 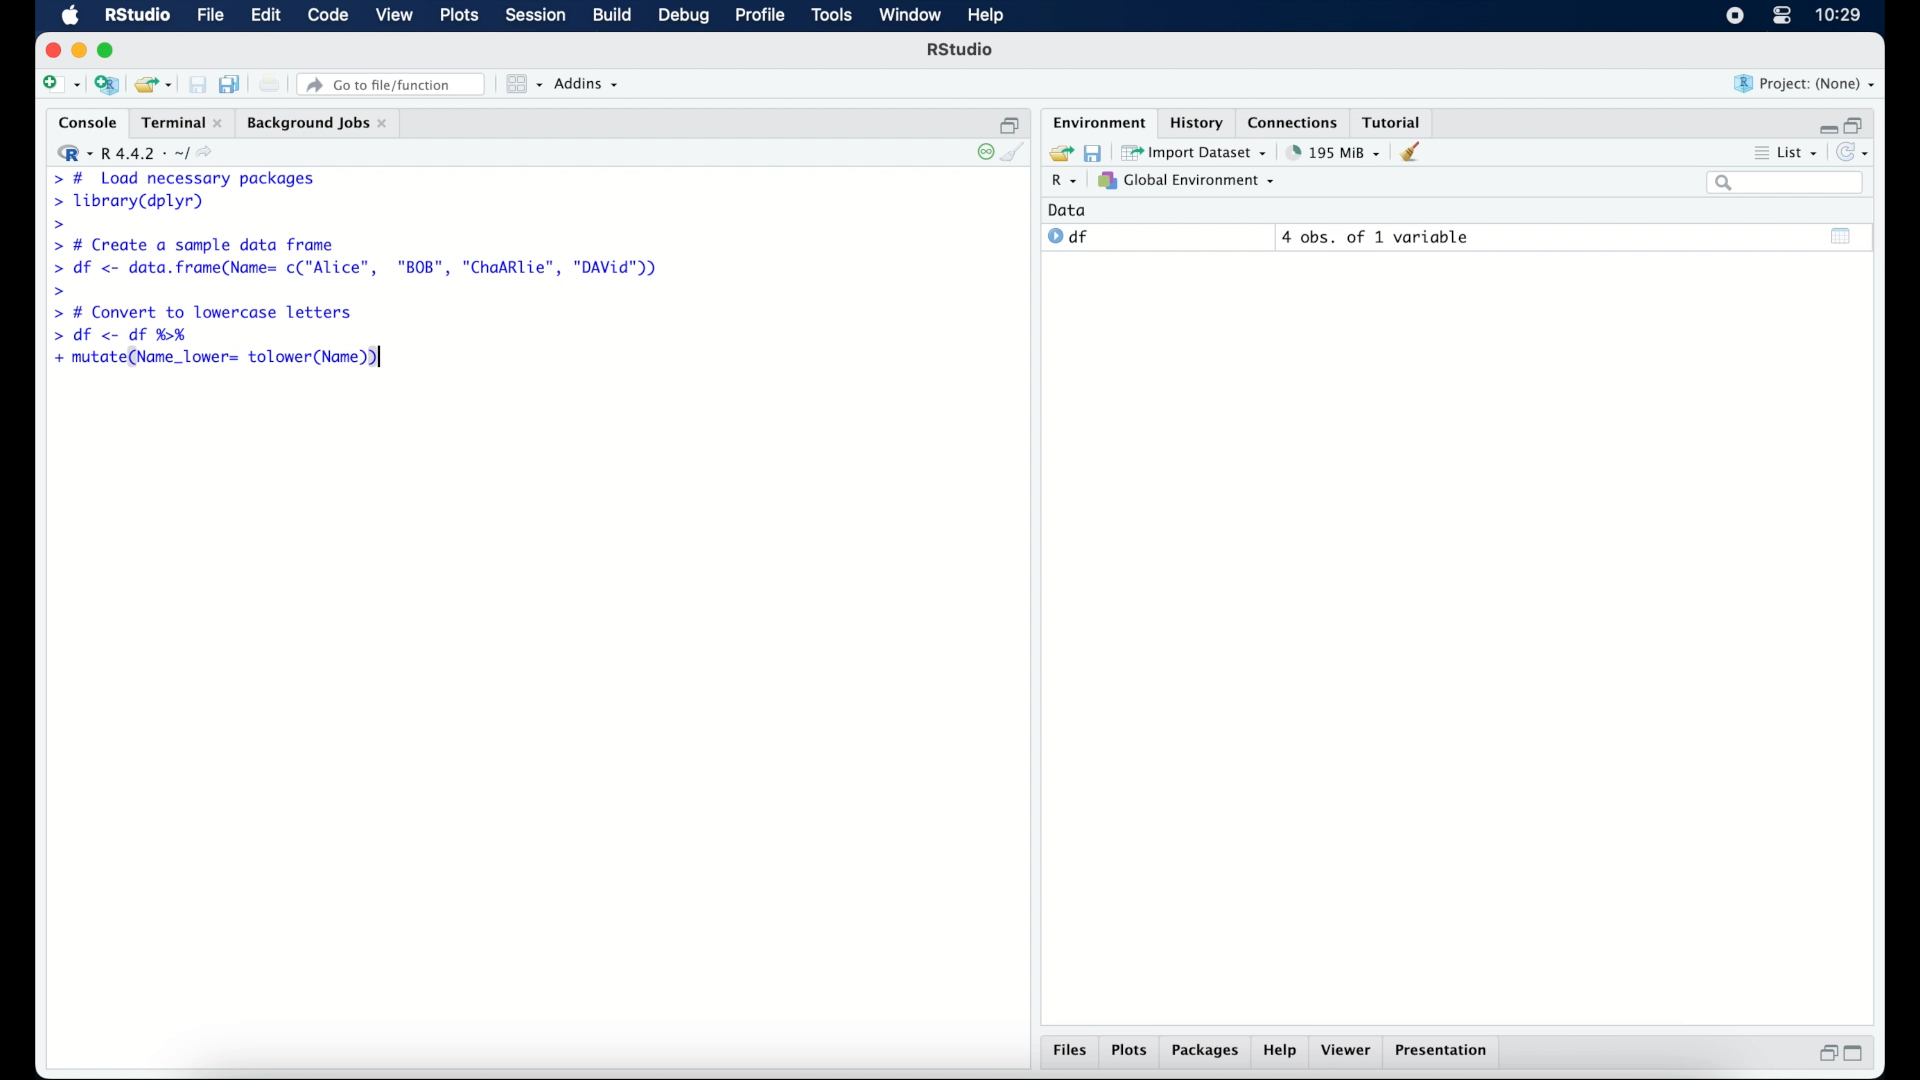 What do you see at coordinates (1070, 1053) in the screenshot?
I see `files` at bounding box center [1070, 1053].